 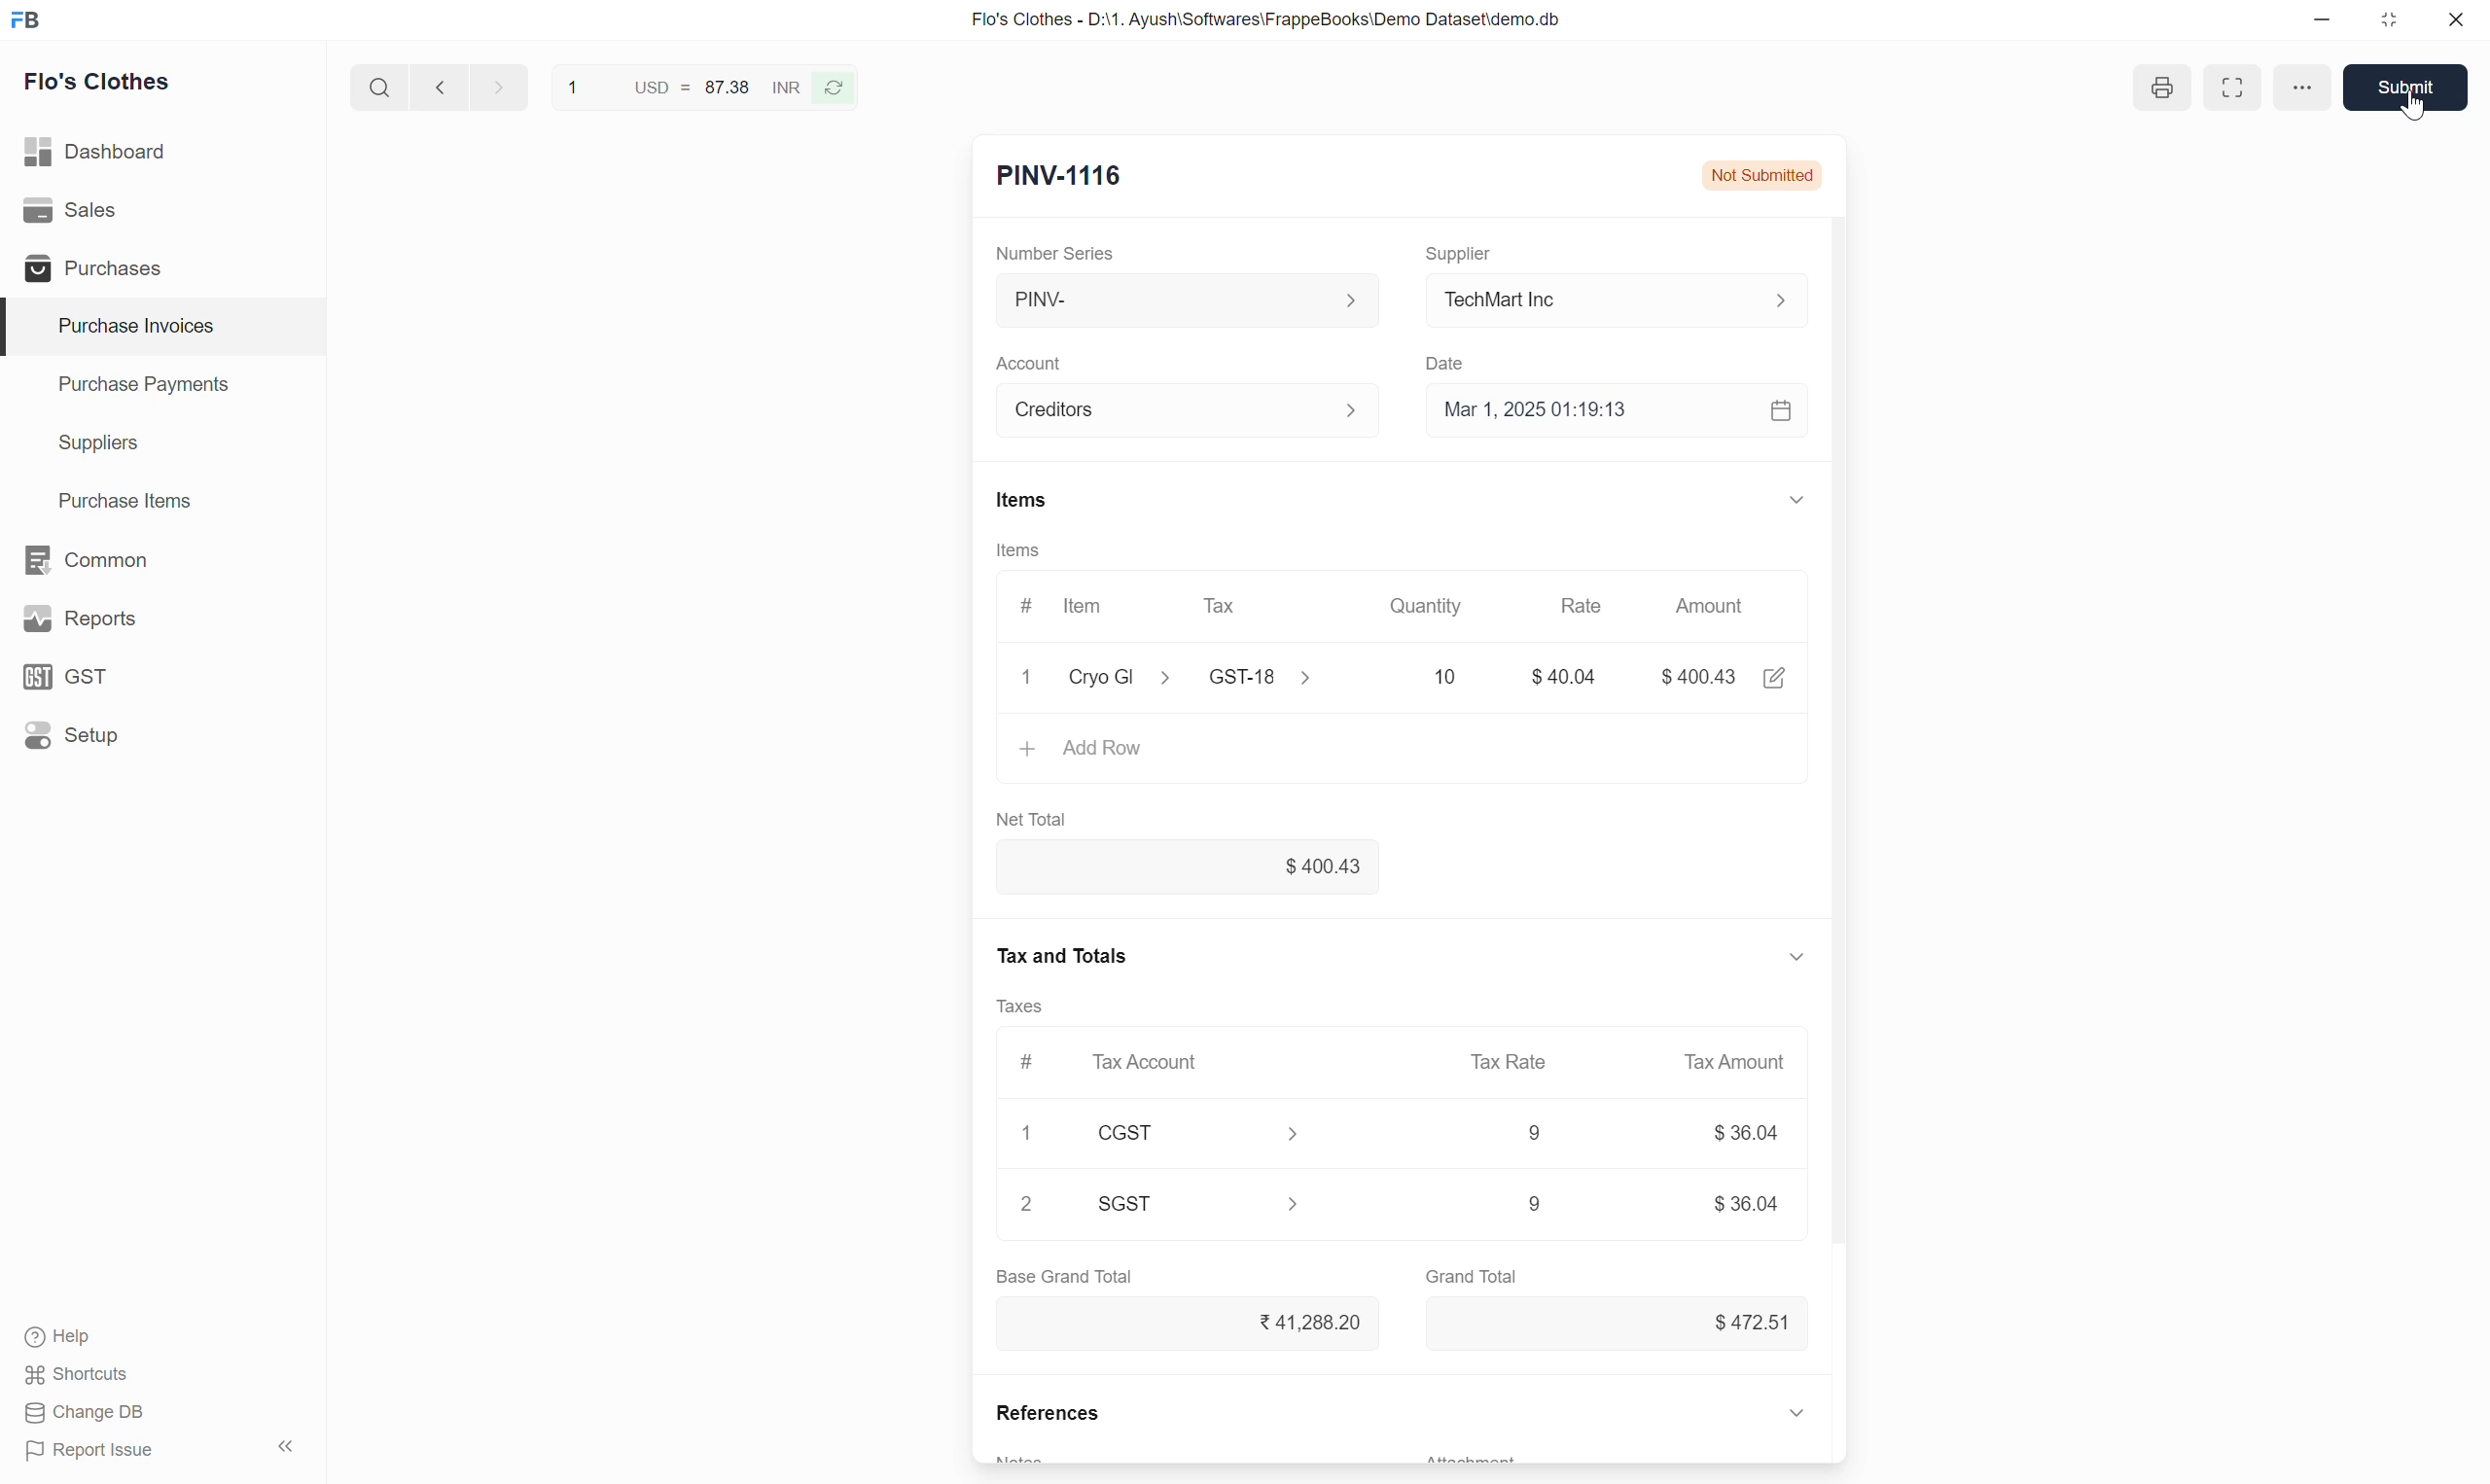 What do you see at coordinates (1595, 604) in the screenshot?
I see `Rate` at bounding box center [1595, 604].